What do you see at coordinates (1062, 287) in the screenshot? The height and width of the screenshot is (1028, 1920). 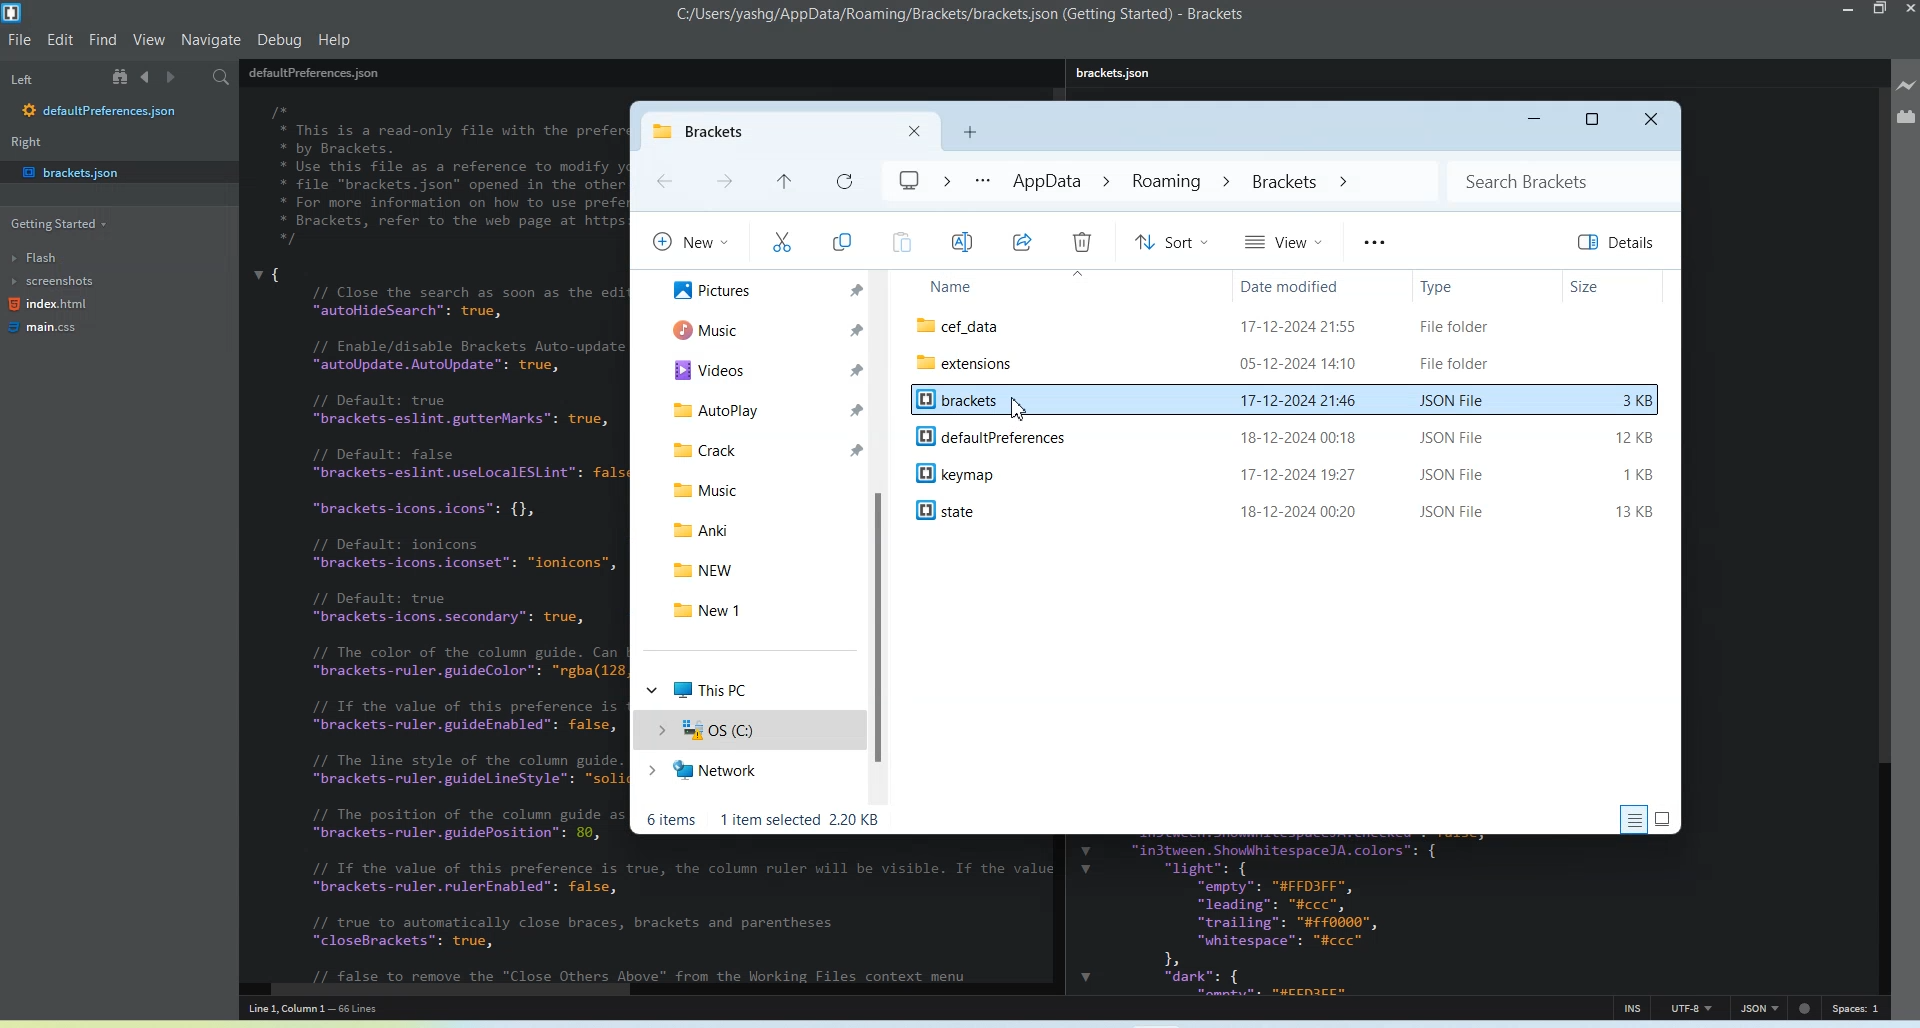 I see `Name` at bounding box center [1062, 287].